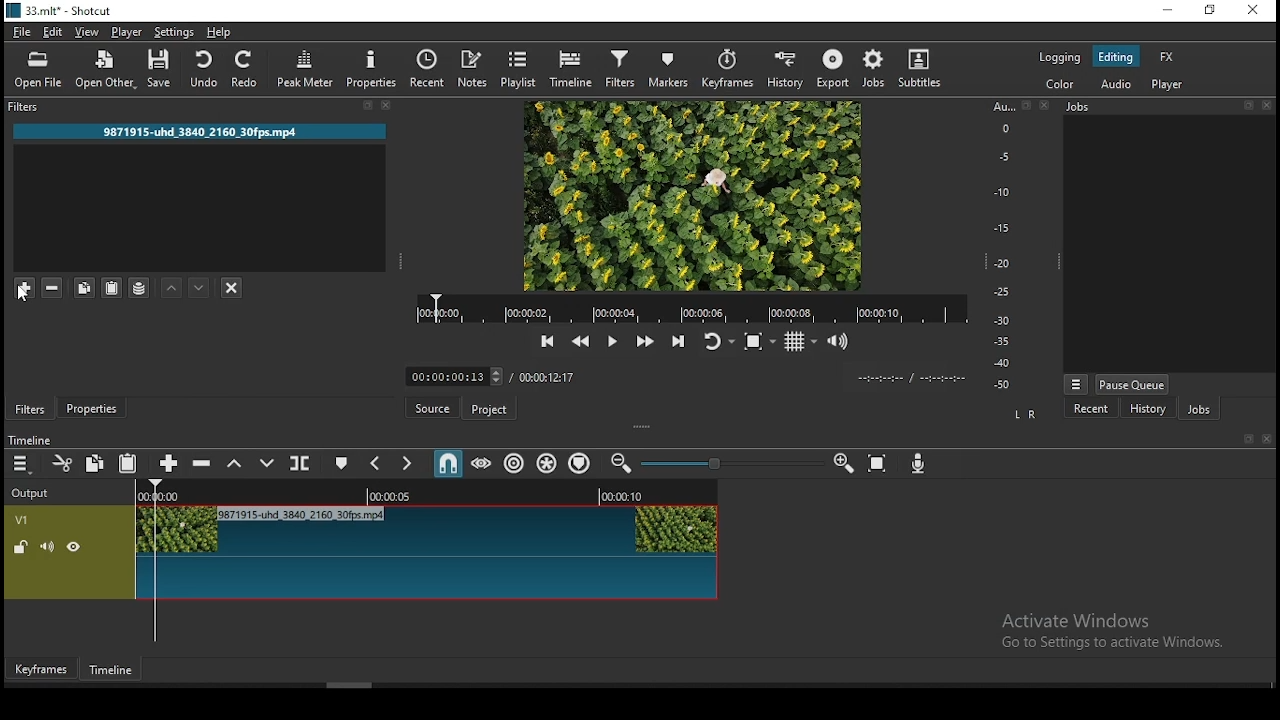 The image size is (1280, 720). What do you see at coordinates (40, 72) in the screenshot?
I see `open` at bounding box center [40, 72].